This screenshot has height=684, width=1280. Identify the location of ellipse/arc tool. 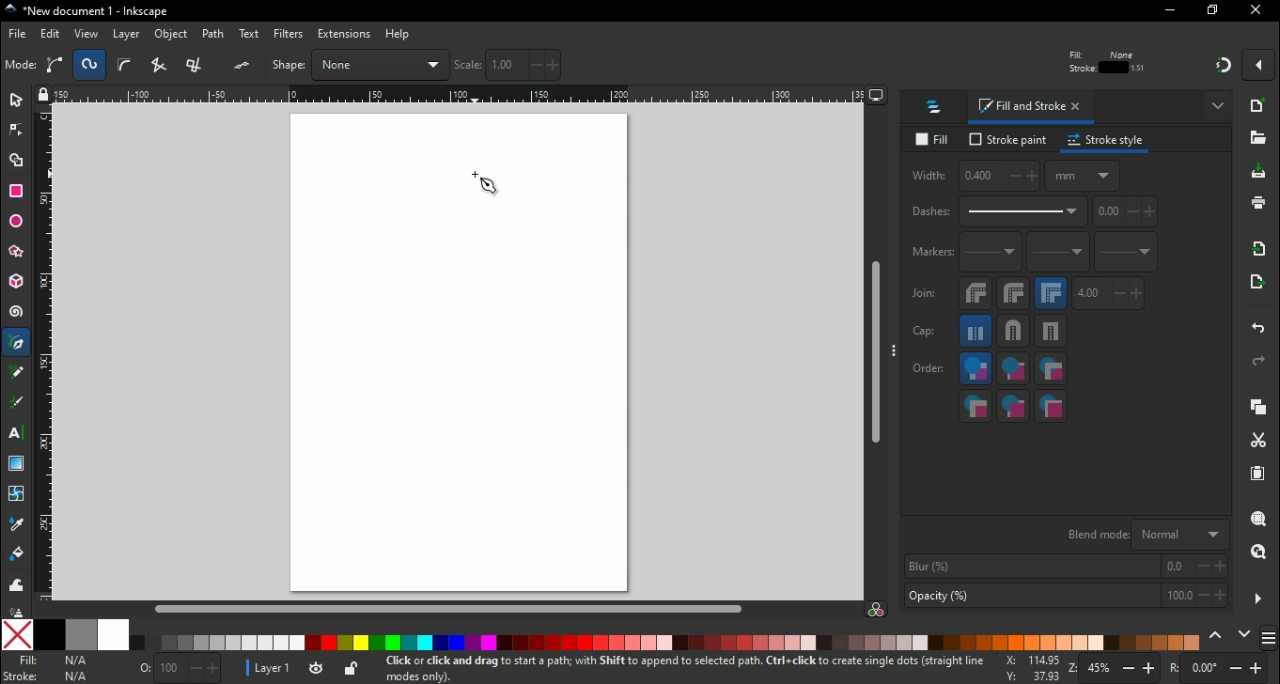
(17, 223).